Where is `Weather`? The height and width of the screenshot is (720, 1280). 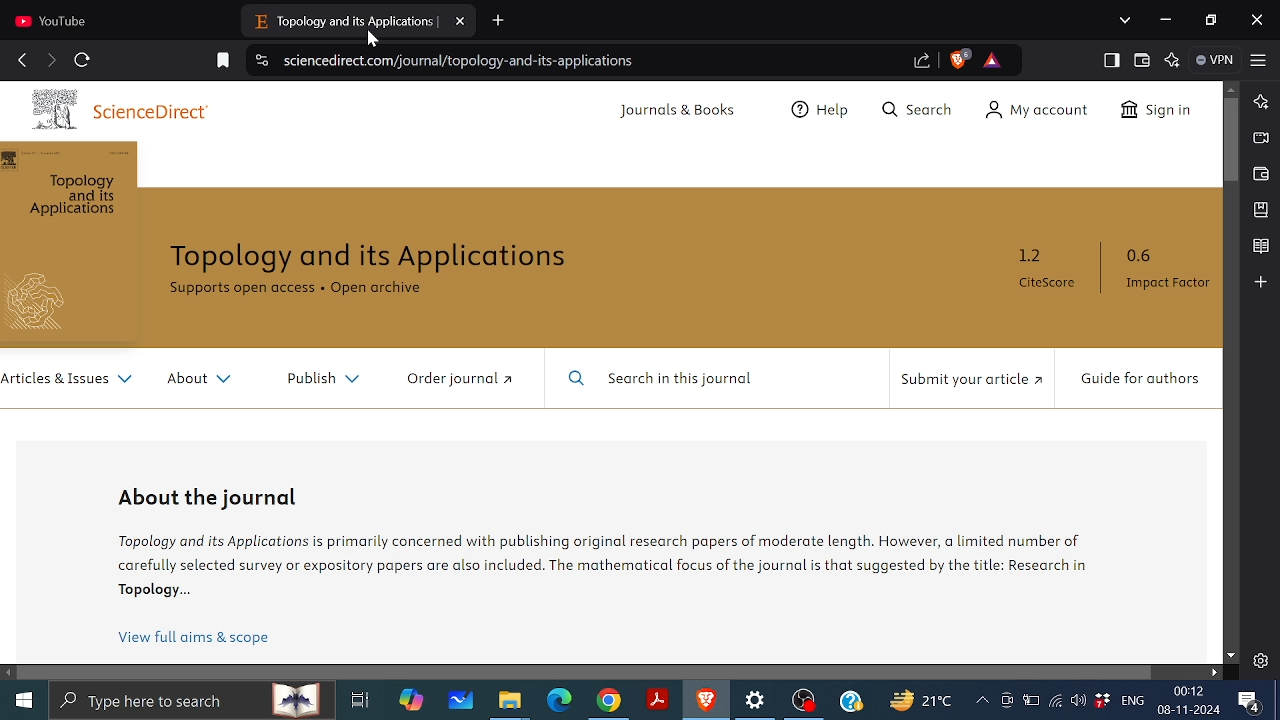
Weather is located at coordinates (919, 699).